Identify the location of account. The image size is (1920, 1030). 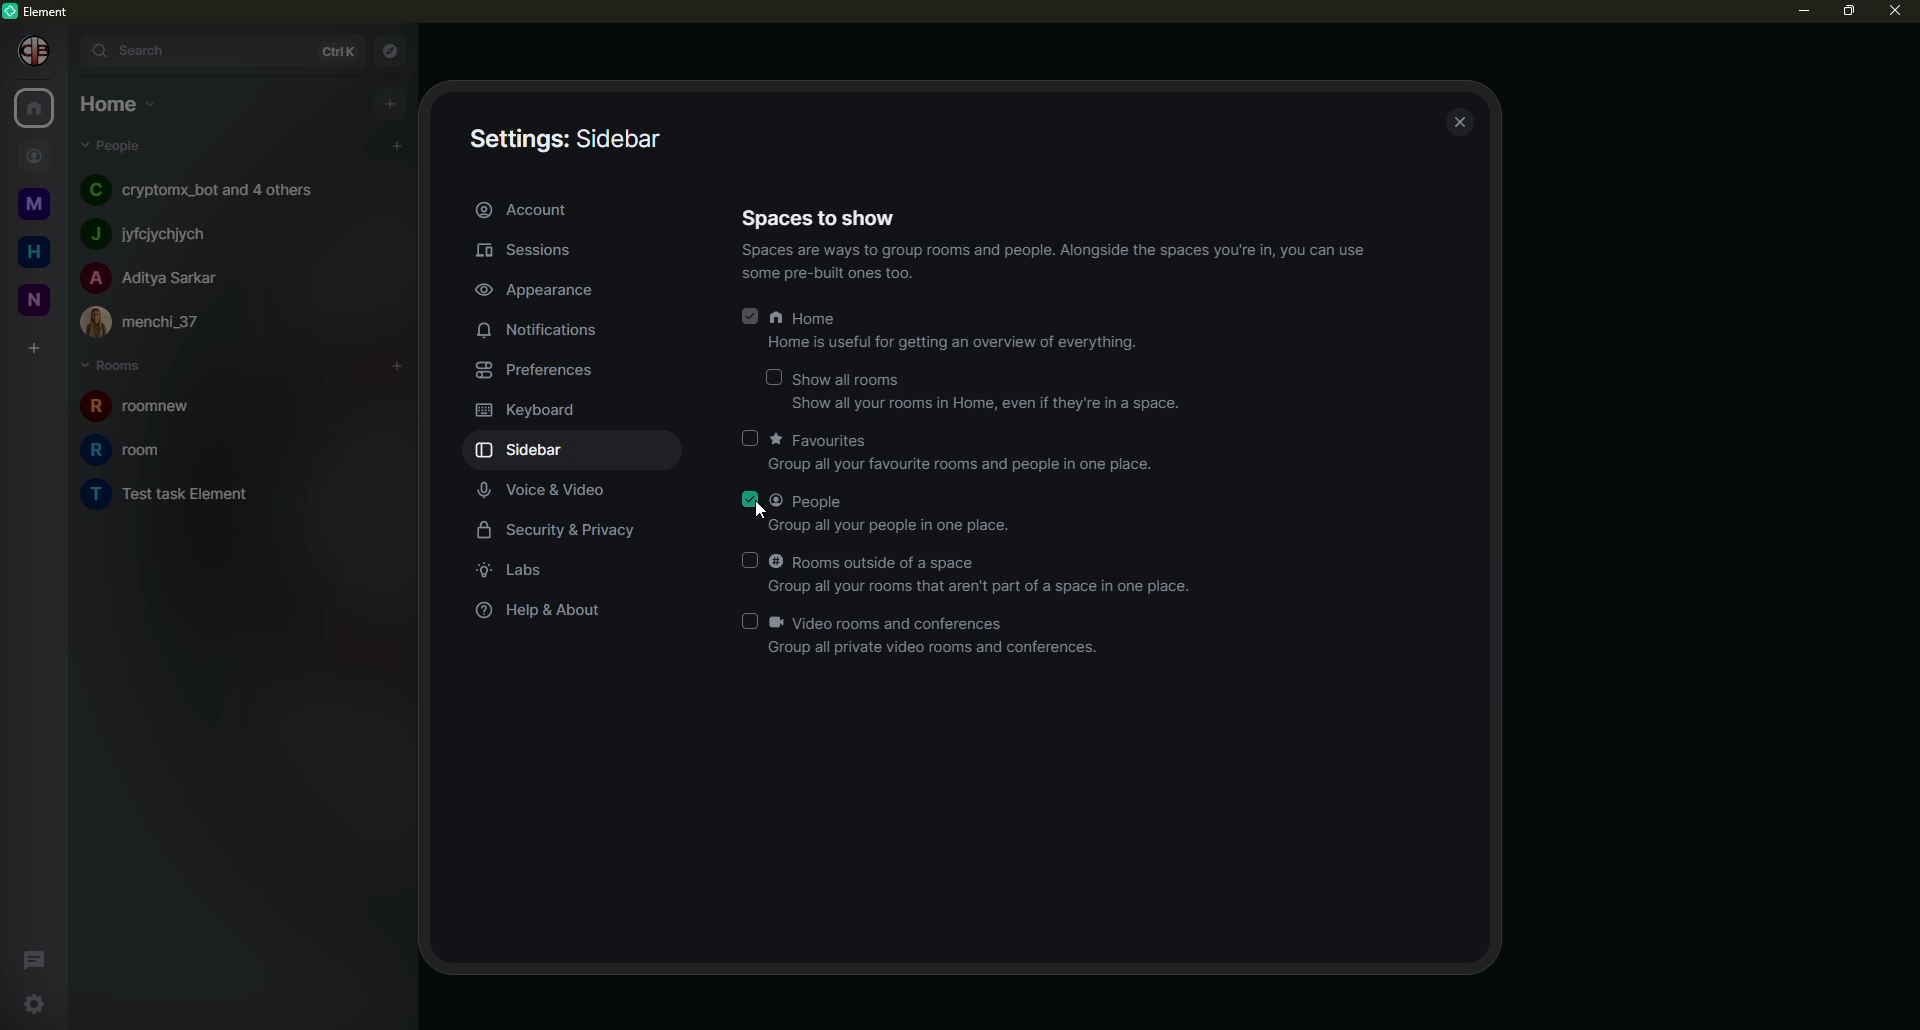
(538, 209).